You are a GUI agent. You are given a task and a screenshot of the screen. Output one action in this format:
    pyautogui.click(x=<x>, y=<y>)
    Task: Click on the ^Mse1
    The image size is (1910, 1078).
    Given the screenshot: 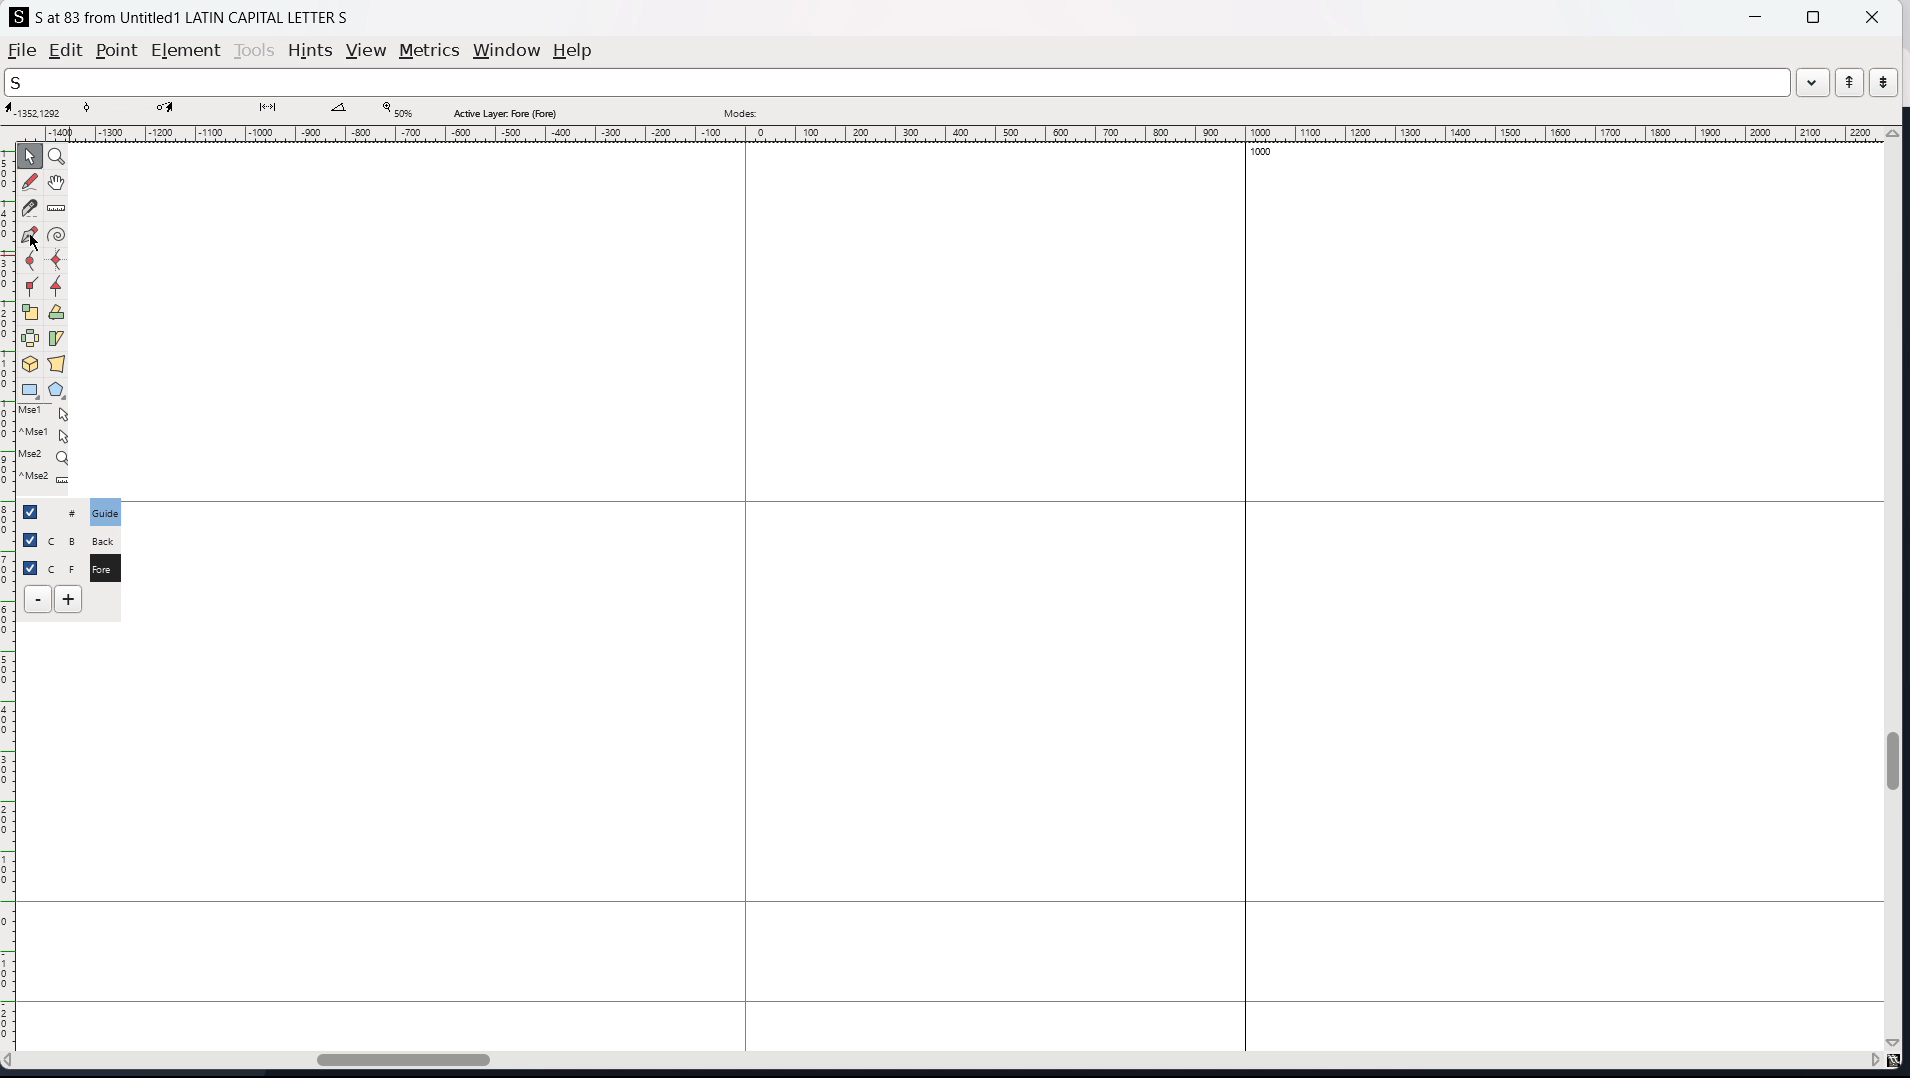 What is the action you would take?
    pyautogui.click(x=45, y=435)
    